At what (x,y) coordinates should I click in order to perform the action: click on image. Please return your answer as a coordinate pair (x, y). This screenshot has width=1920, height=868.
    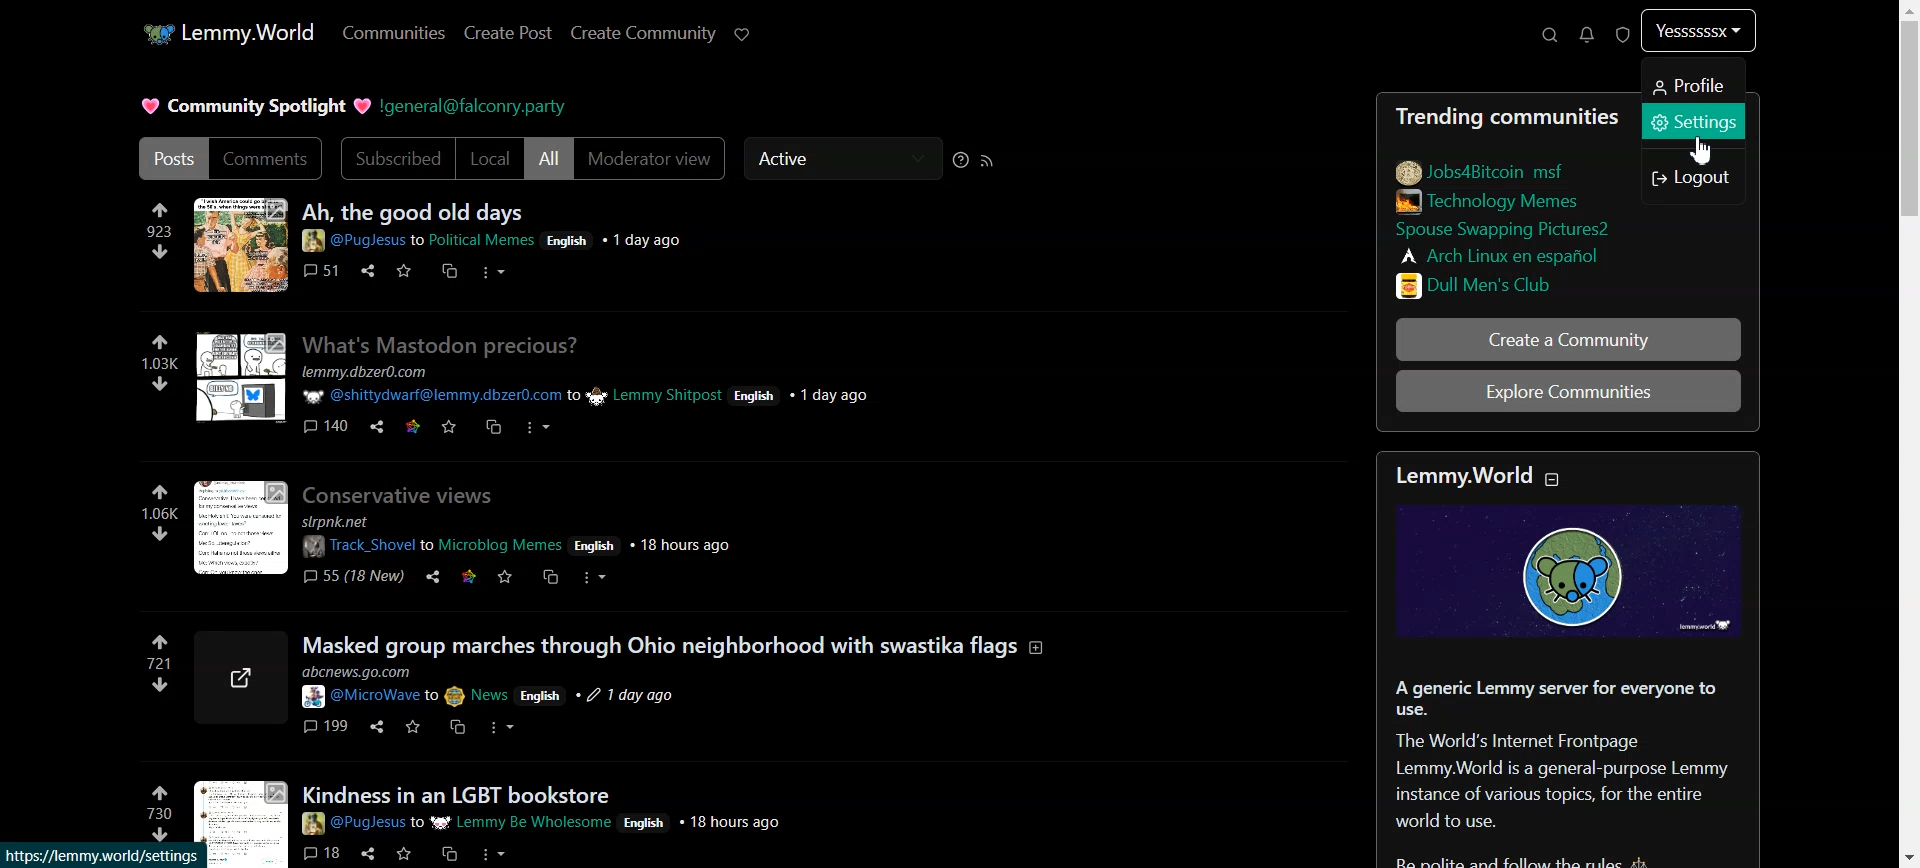
    Looking at the image, I should click on (237, 680).